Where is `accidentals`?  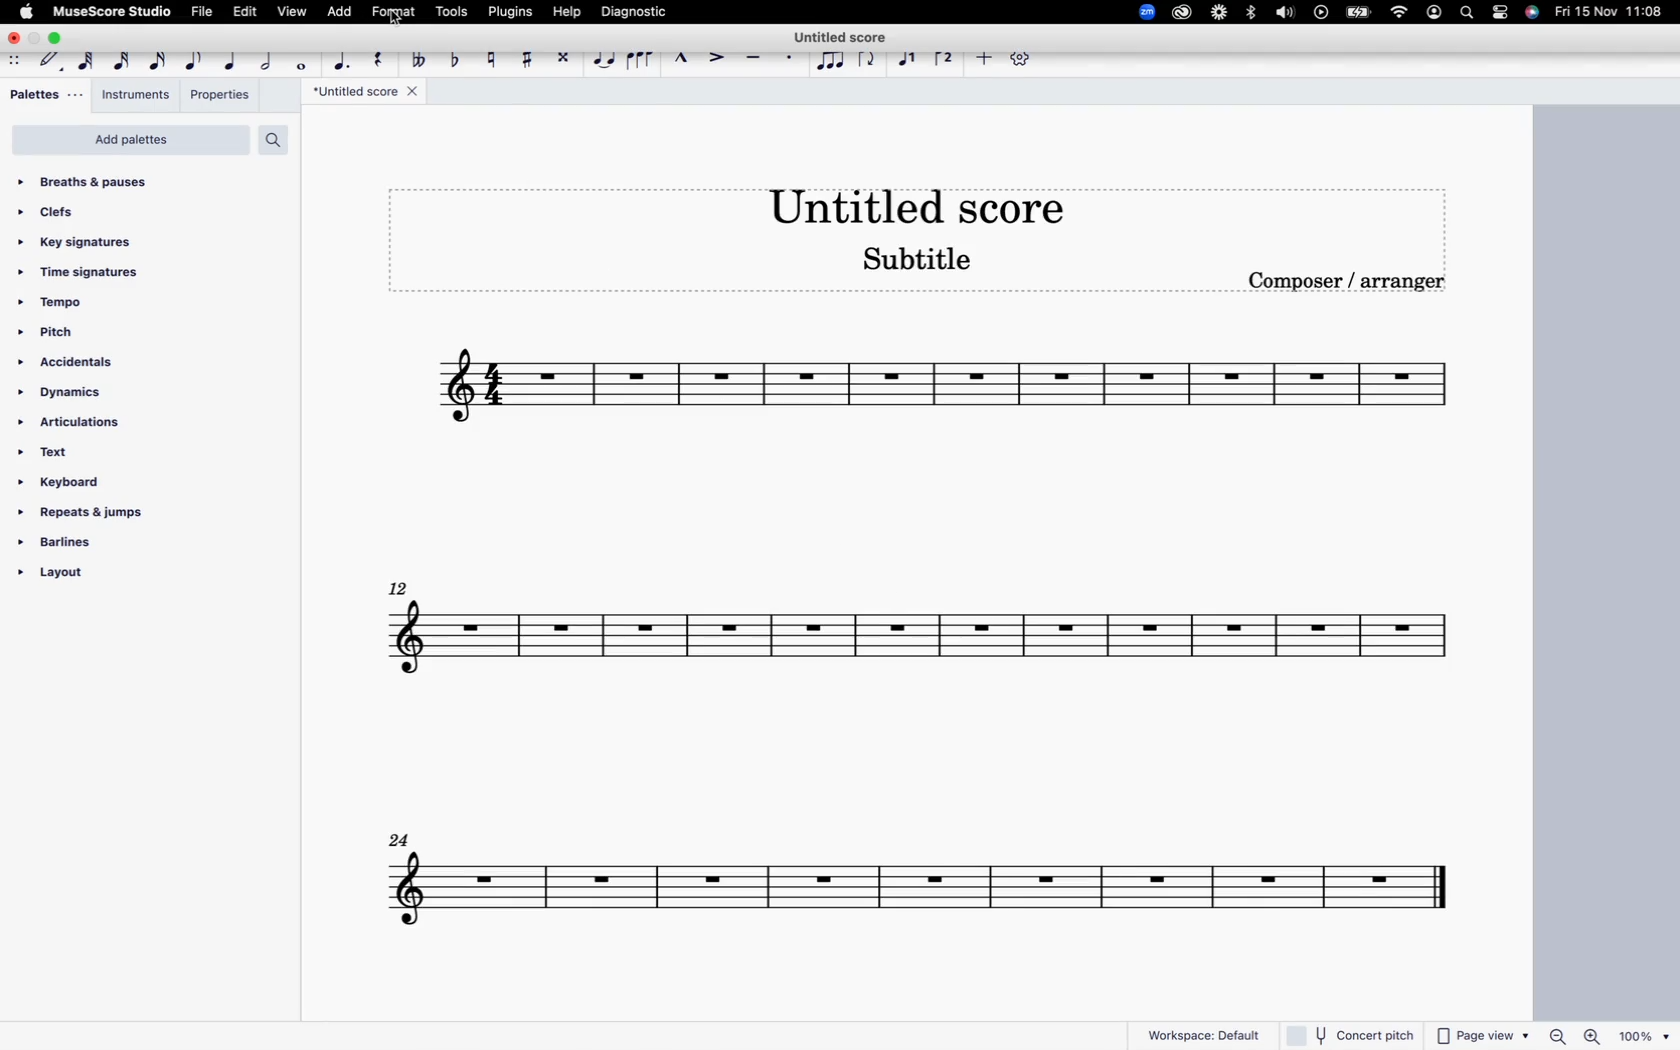 accidentals is located at coordinates (67, 363).